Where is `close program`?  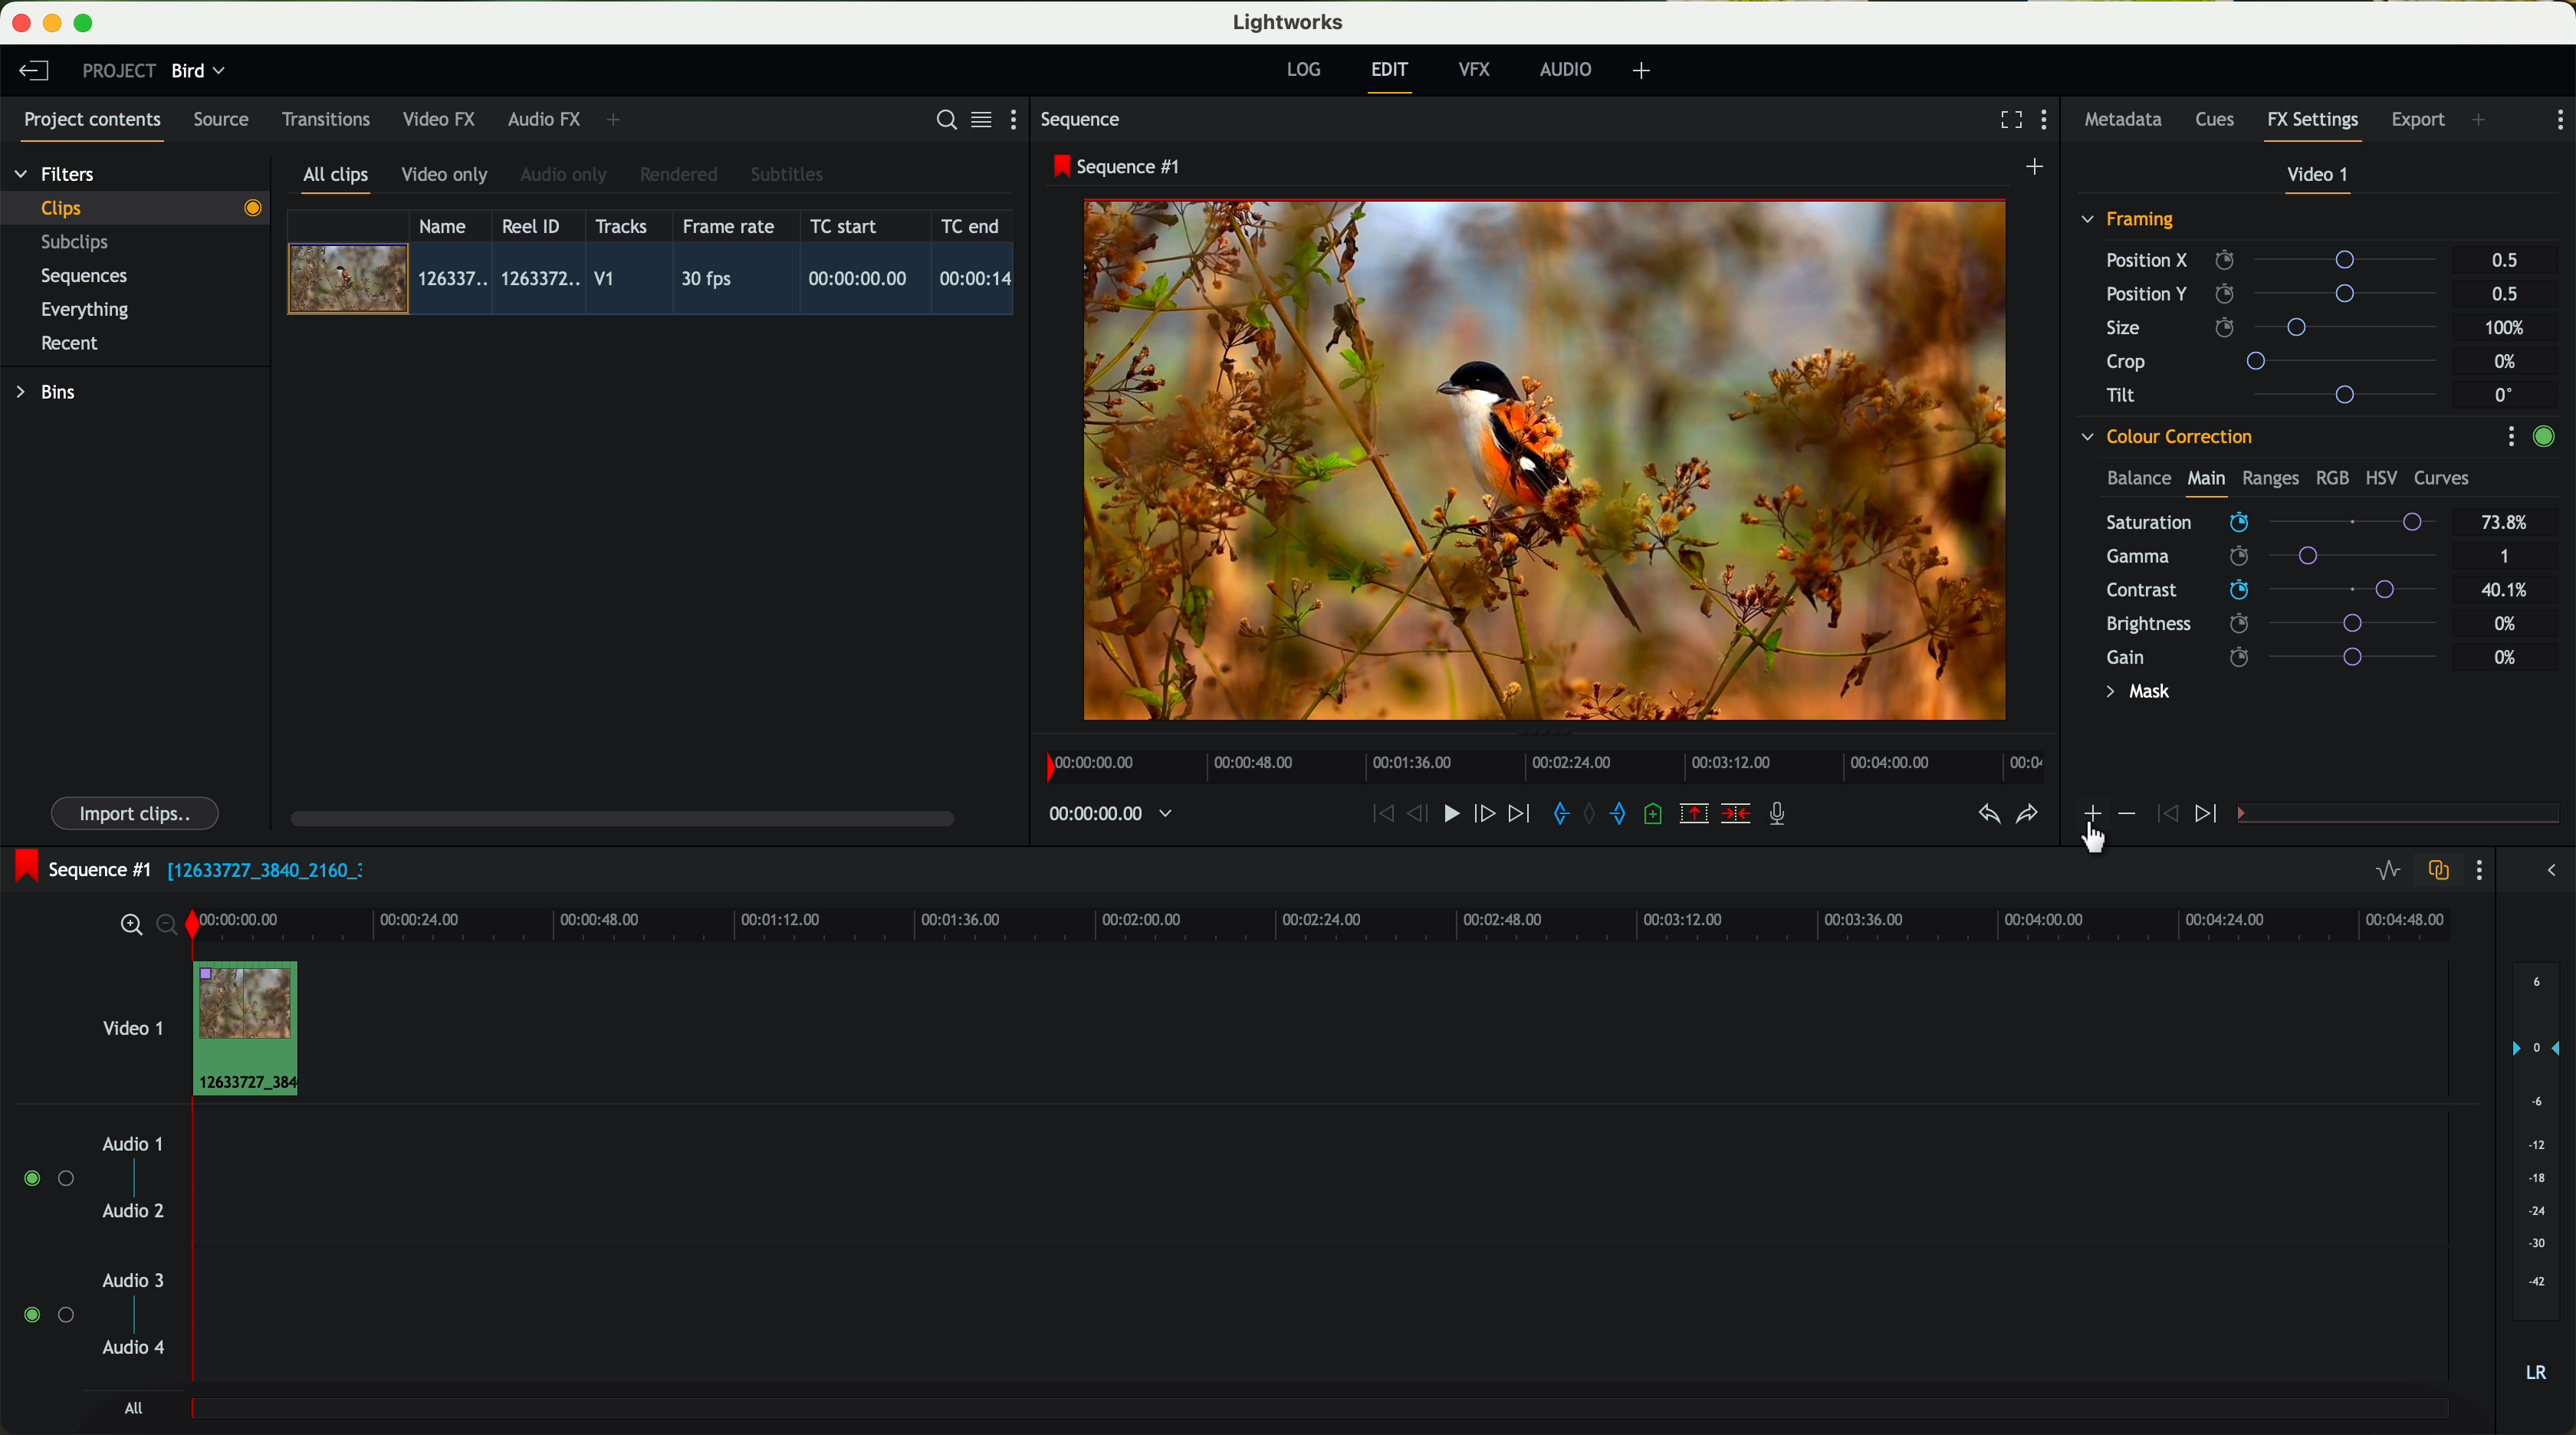
close program is located at coordinates (21, 23).